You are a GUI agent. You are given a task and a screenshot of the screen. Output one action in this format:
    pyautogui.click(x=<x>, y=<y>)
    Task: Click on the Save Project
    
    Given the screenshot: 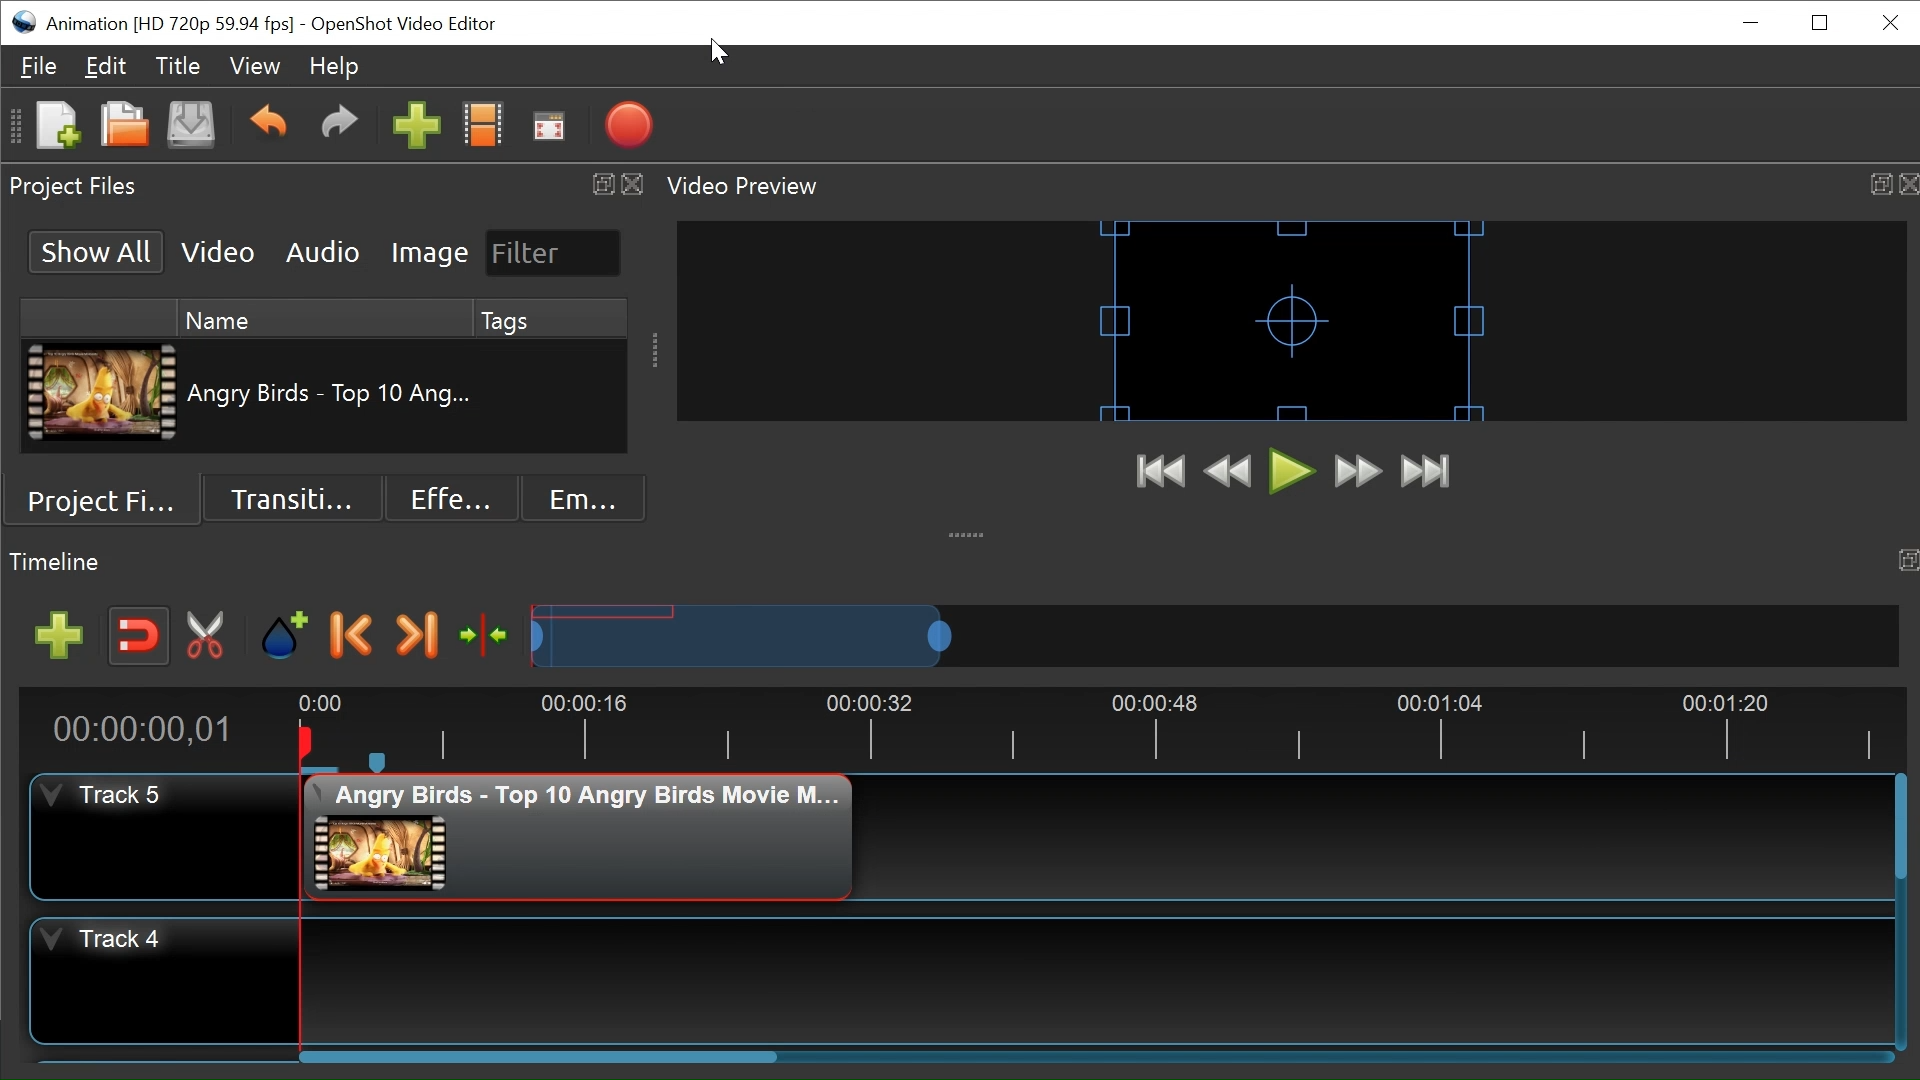 What is the action you would take?
    pyautogui.click(x=191, y=127)
    